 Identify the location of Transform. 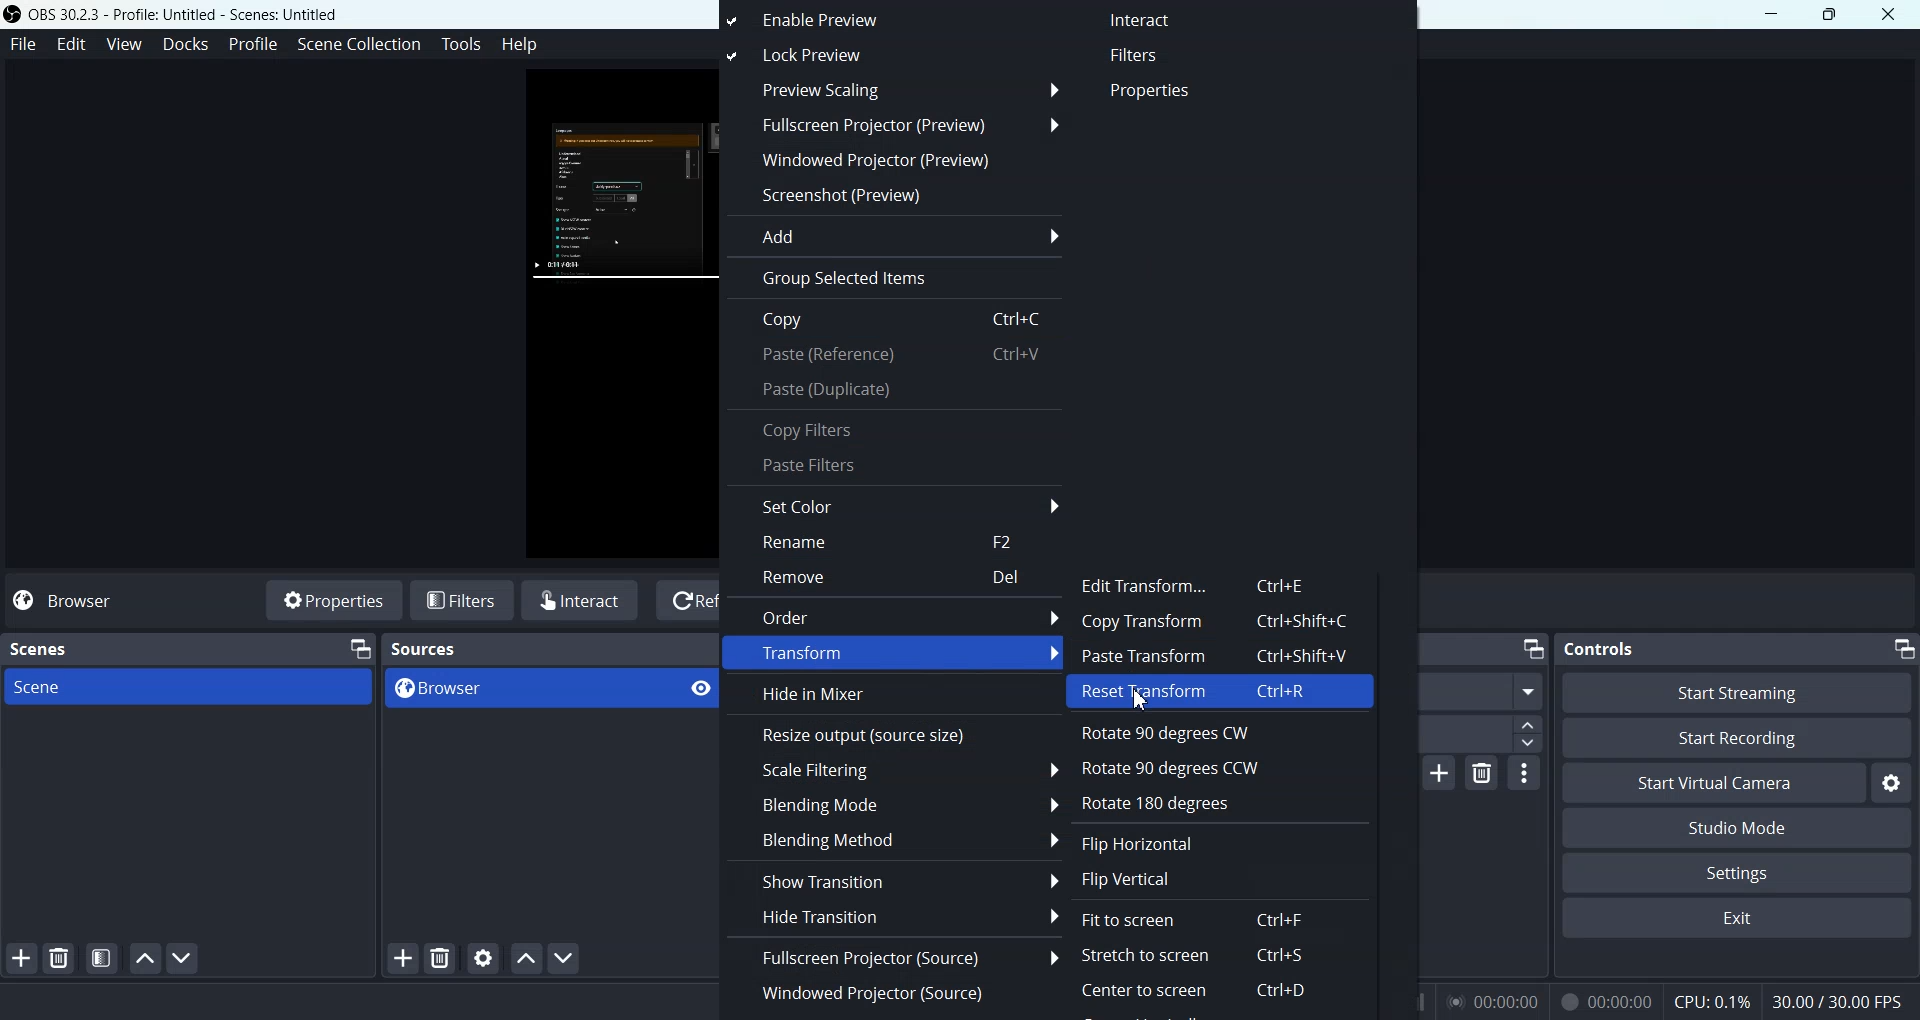
(893, 654).